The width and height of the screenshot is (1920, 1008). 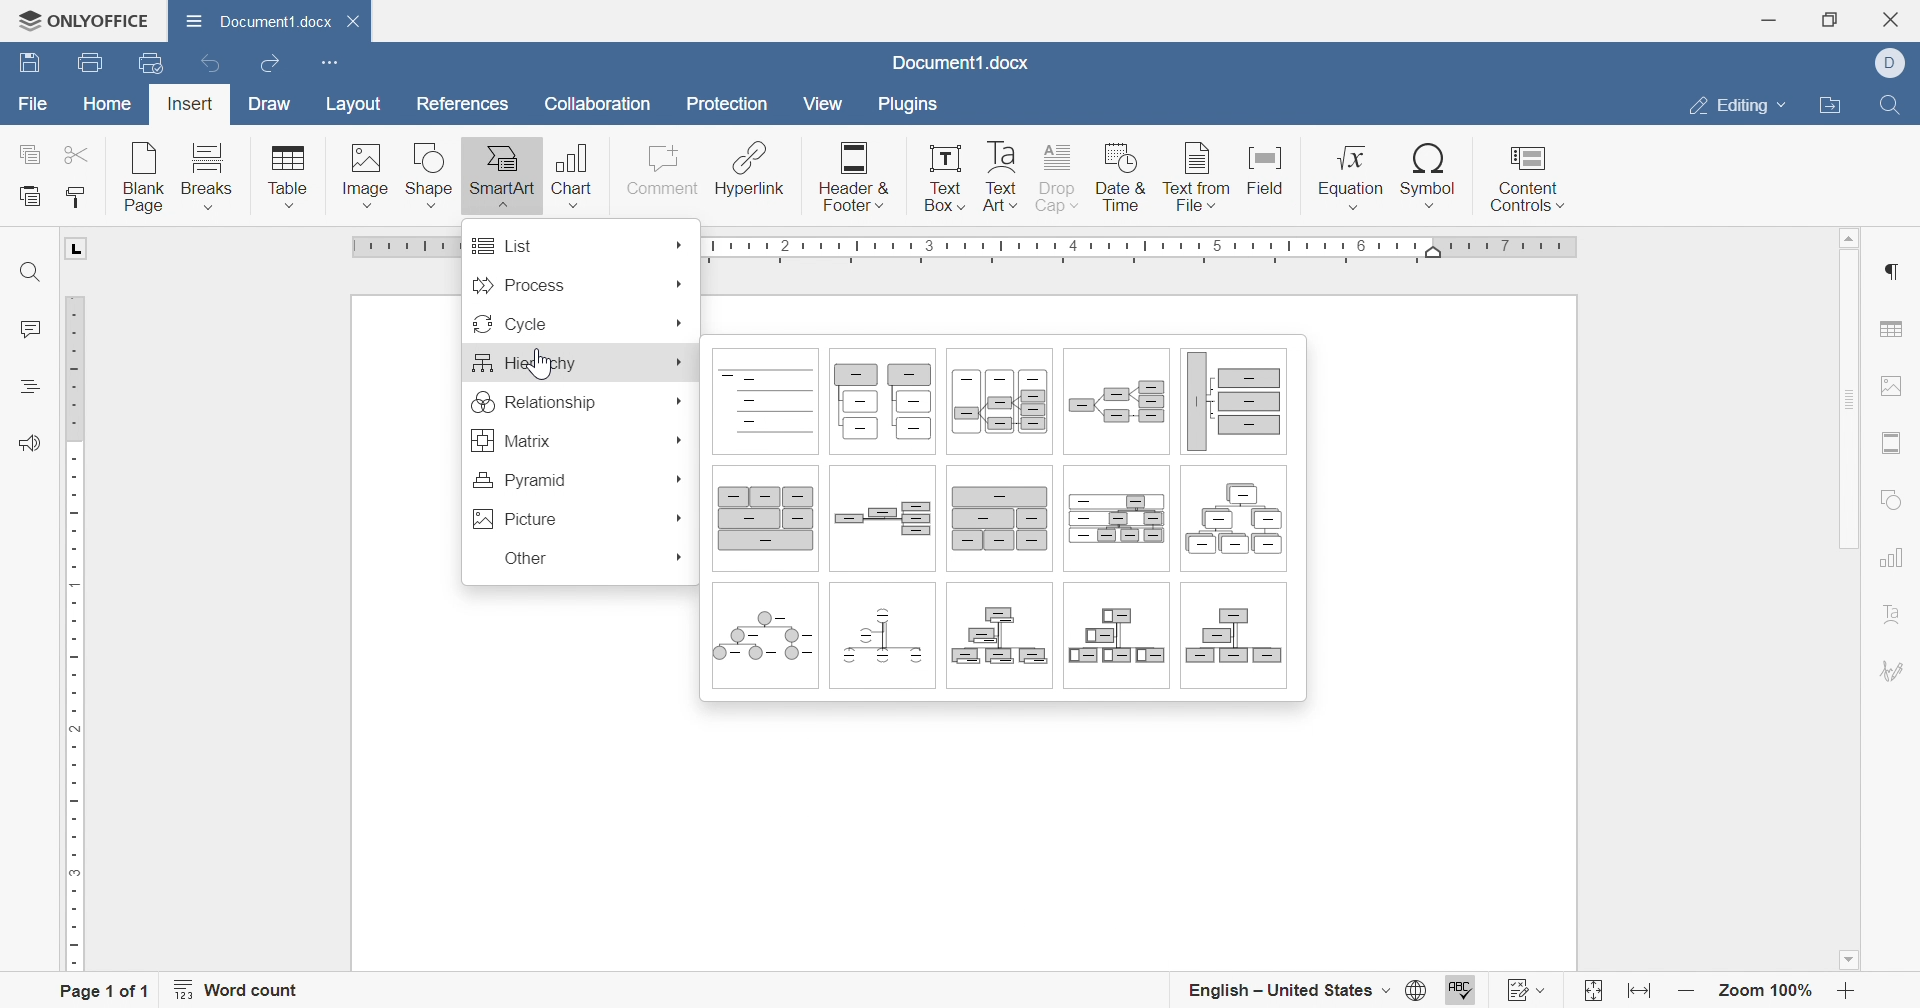 What do you see at coordinates (1767, 988) in the screenshot?
I see `Zoom 100%` at bounding box center [1767, 988].